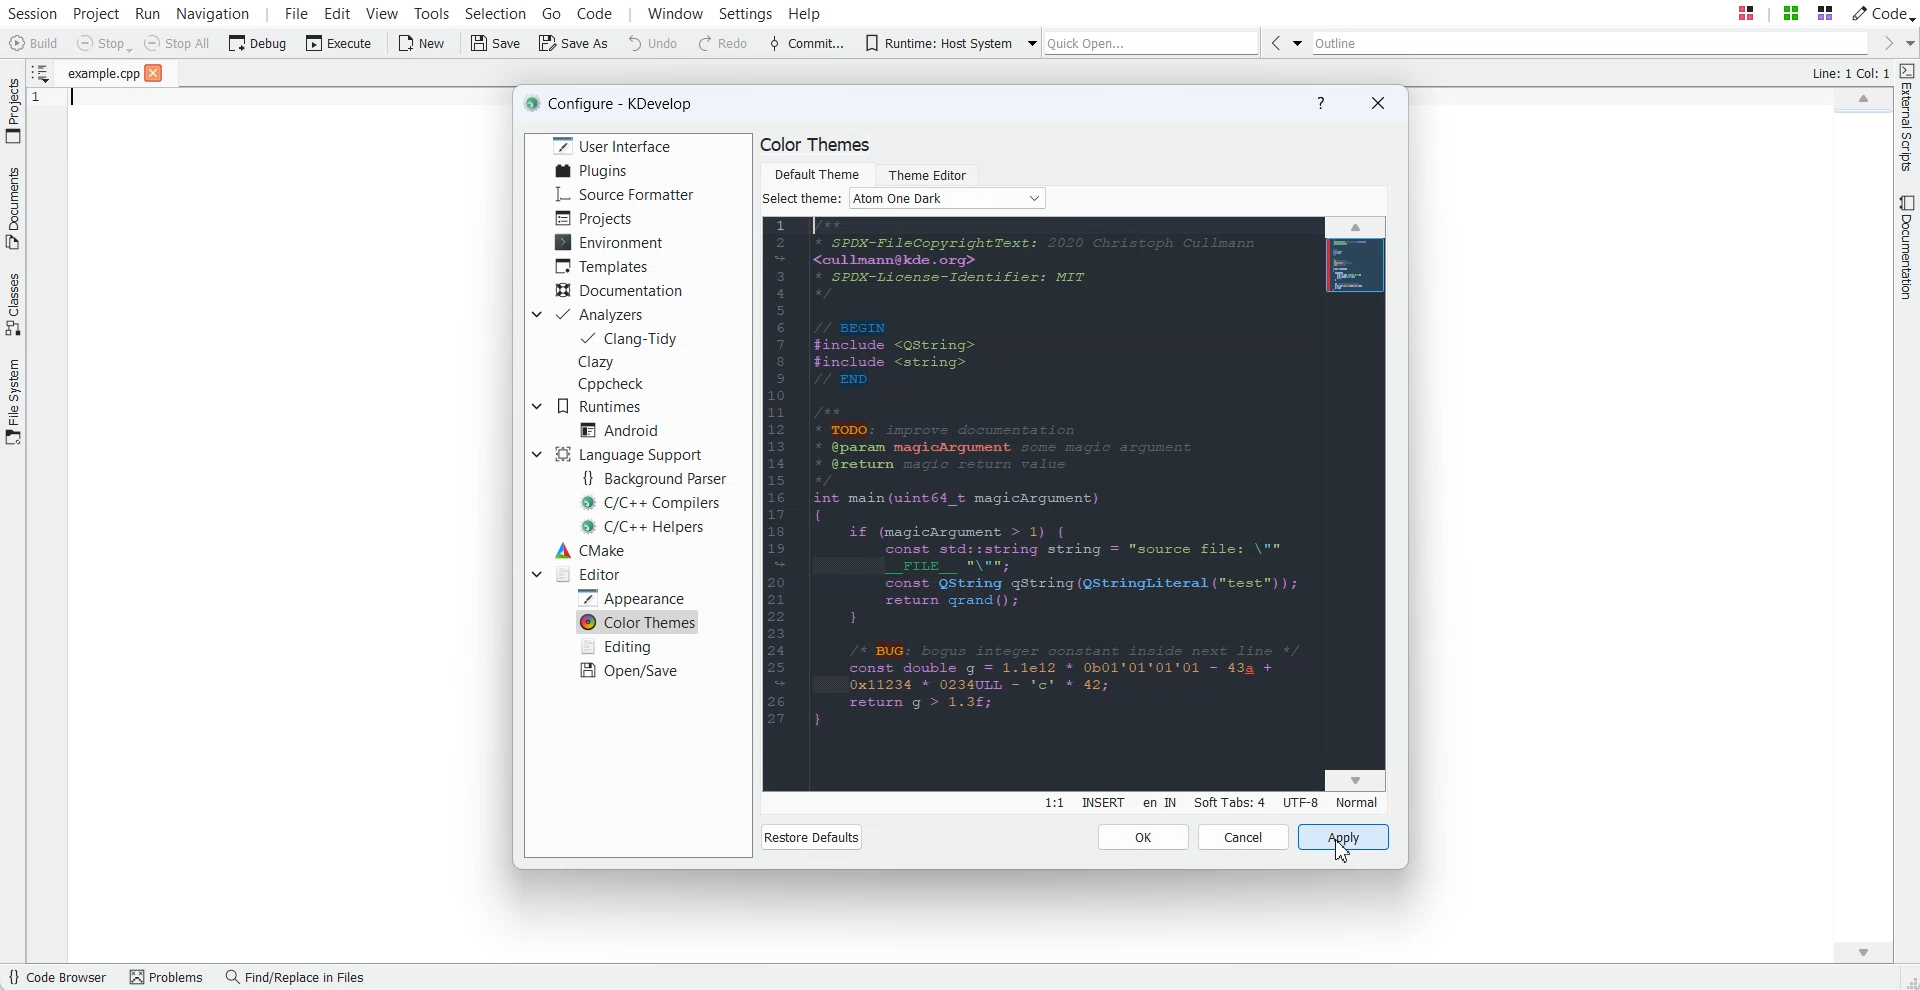 This screenshot has height=990, width=1920. I want to click on close, so click(154, 74).